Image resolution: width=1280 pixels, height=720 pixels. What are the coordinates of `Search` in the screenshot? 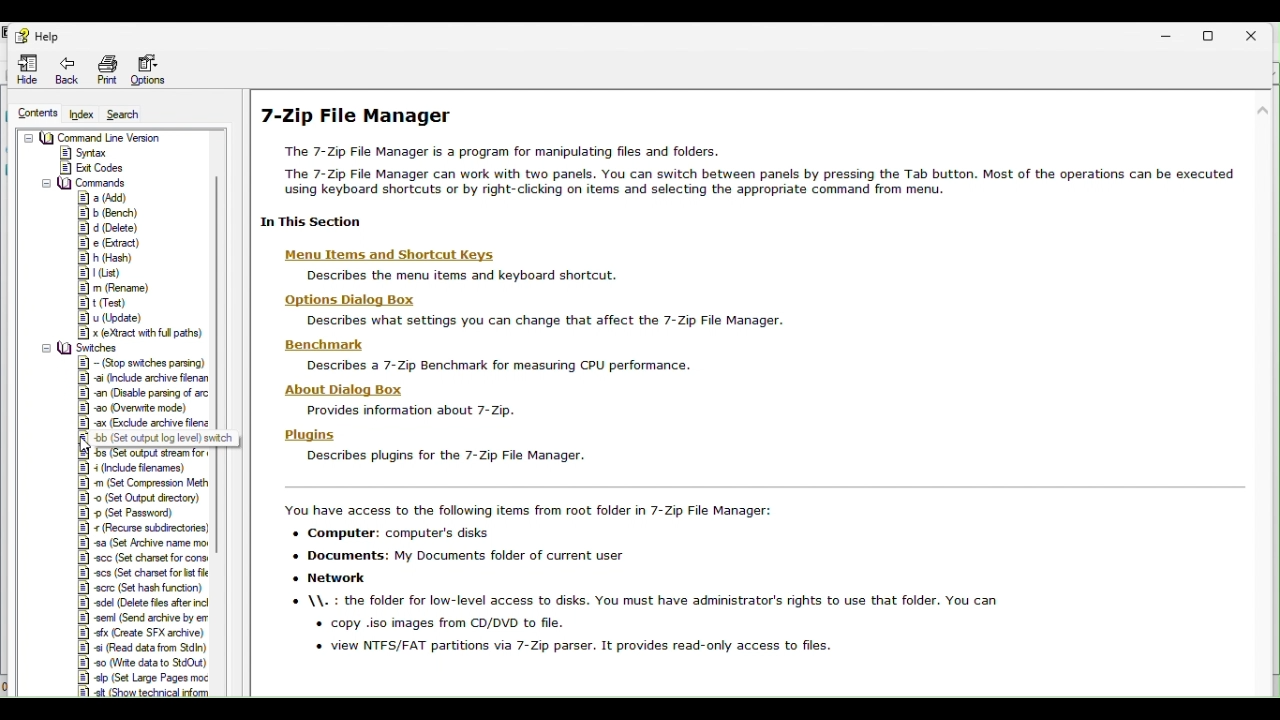 It's located at (136, 115).